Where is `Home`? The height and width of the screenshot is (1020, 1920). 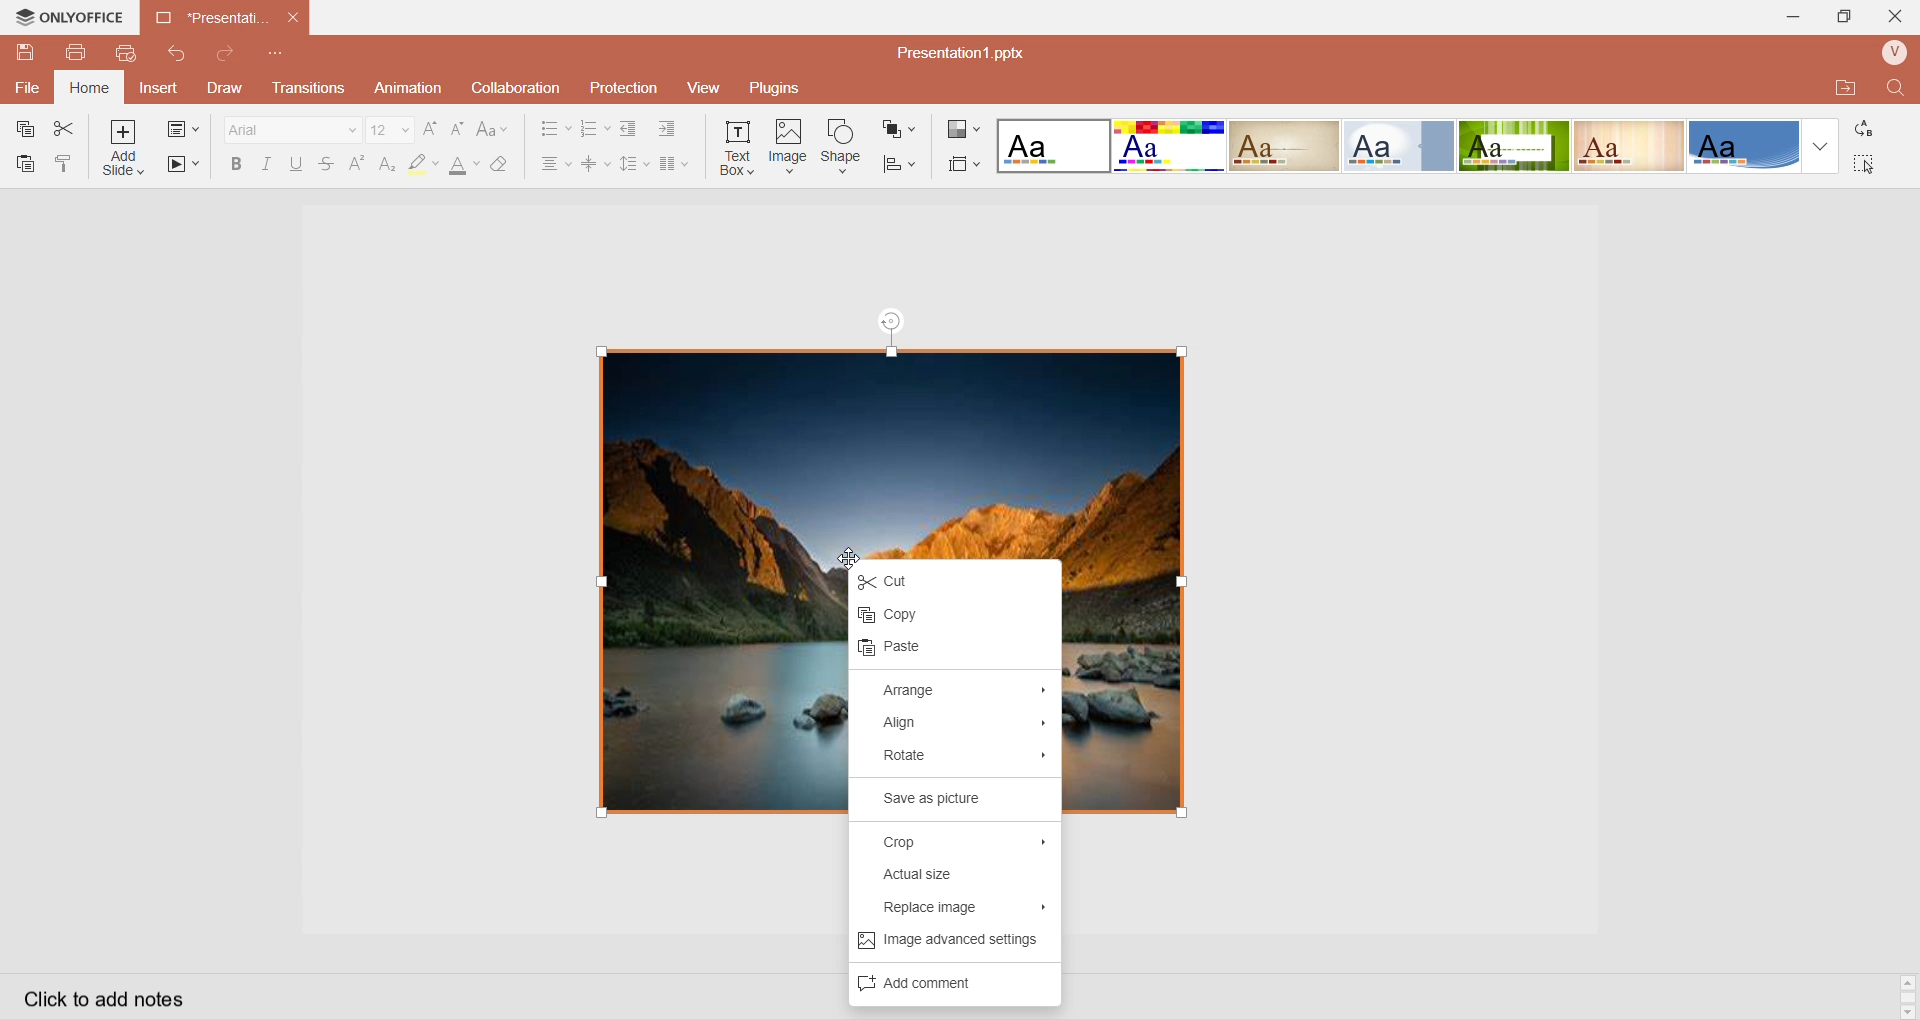
Home is located at coordinates (90, 89).